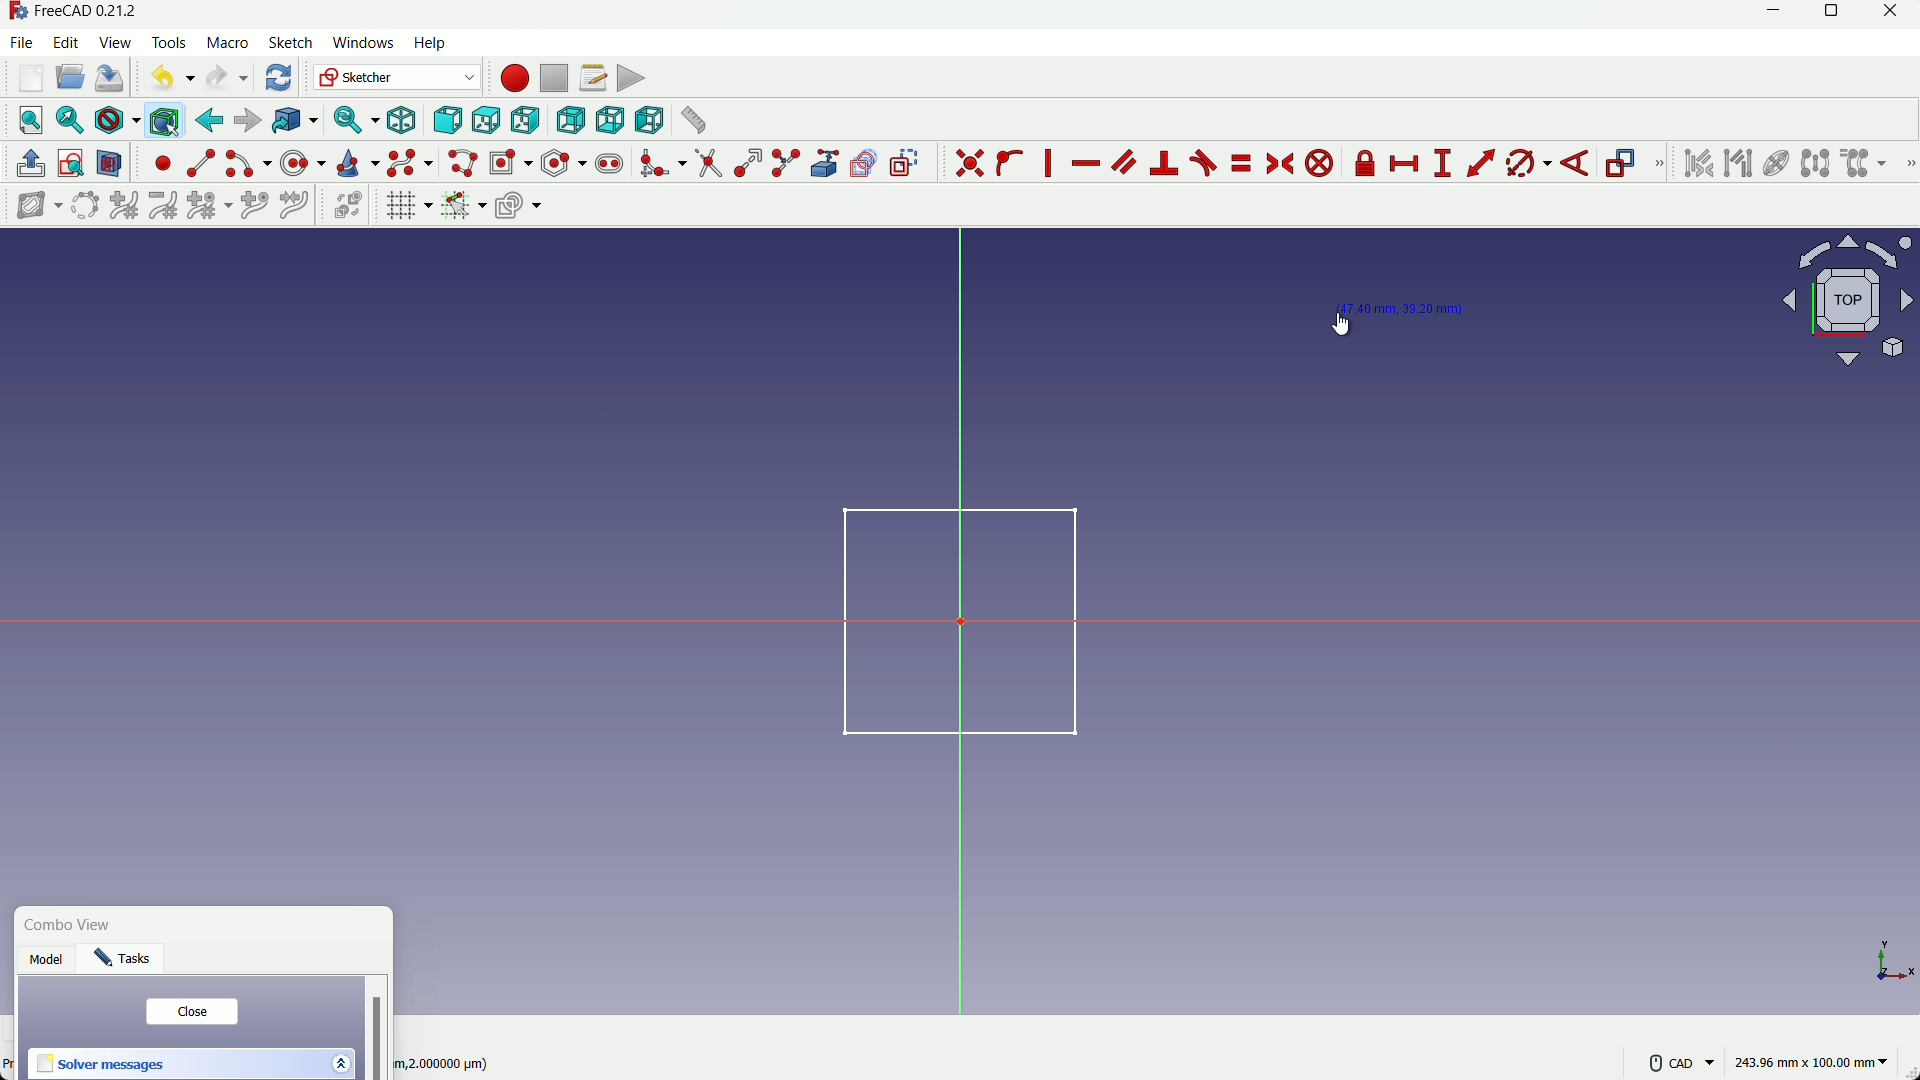 Image resolution: width=1920 pixels, height=1080 pixels. I want to click on convert geometry to B spiline, so click(81, 207).